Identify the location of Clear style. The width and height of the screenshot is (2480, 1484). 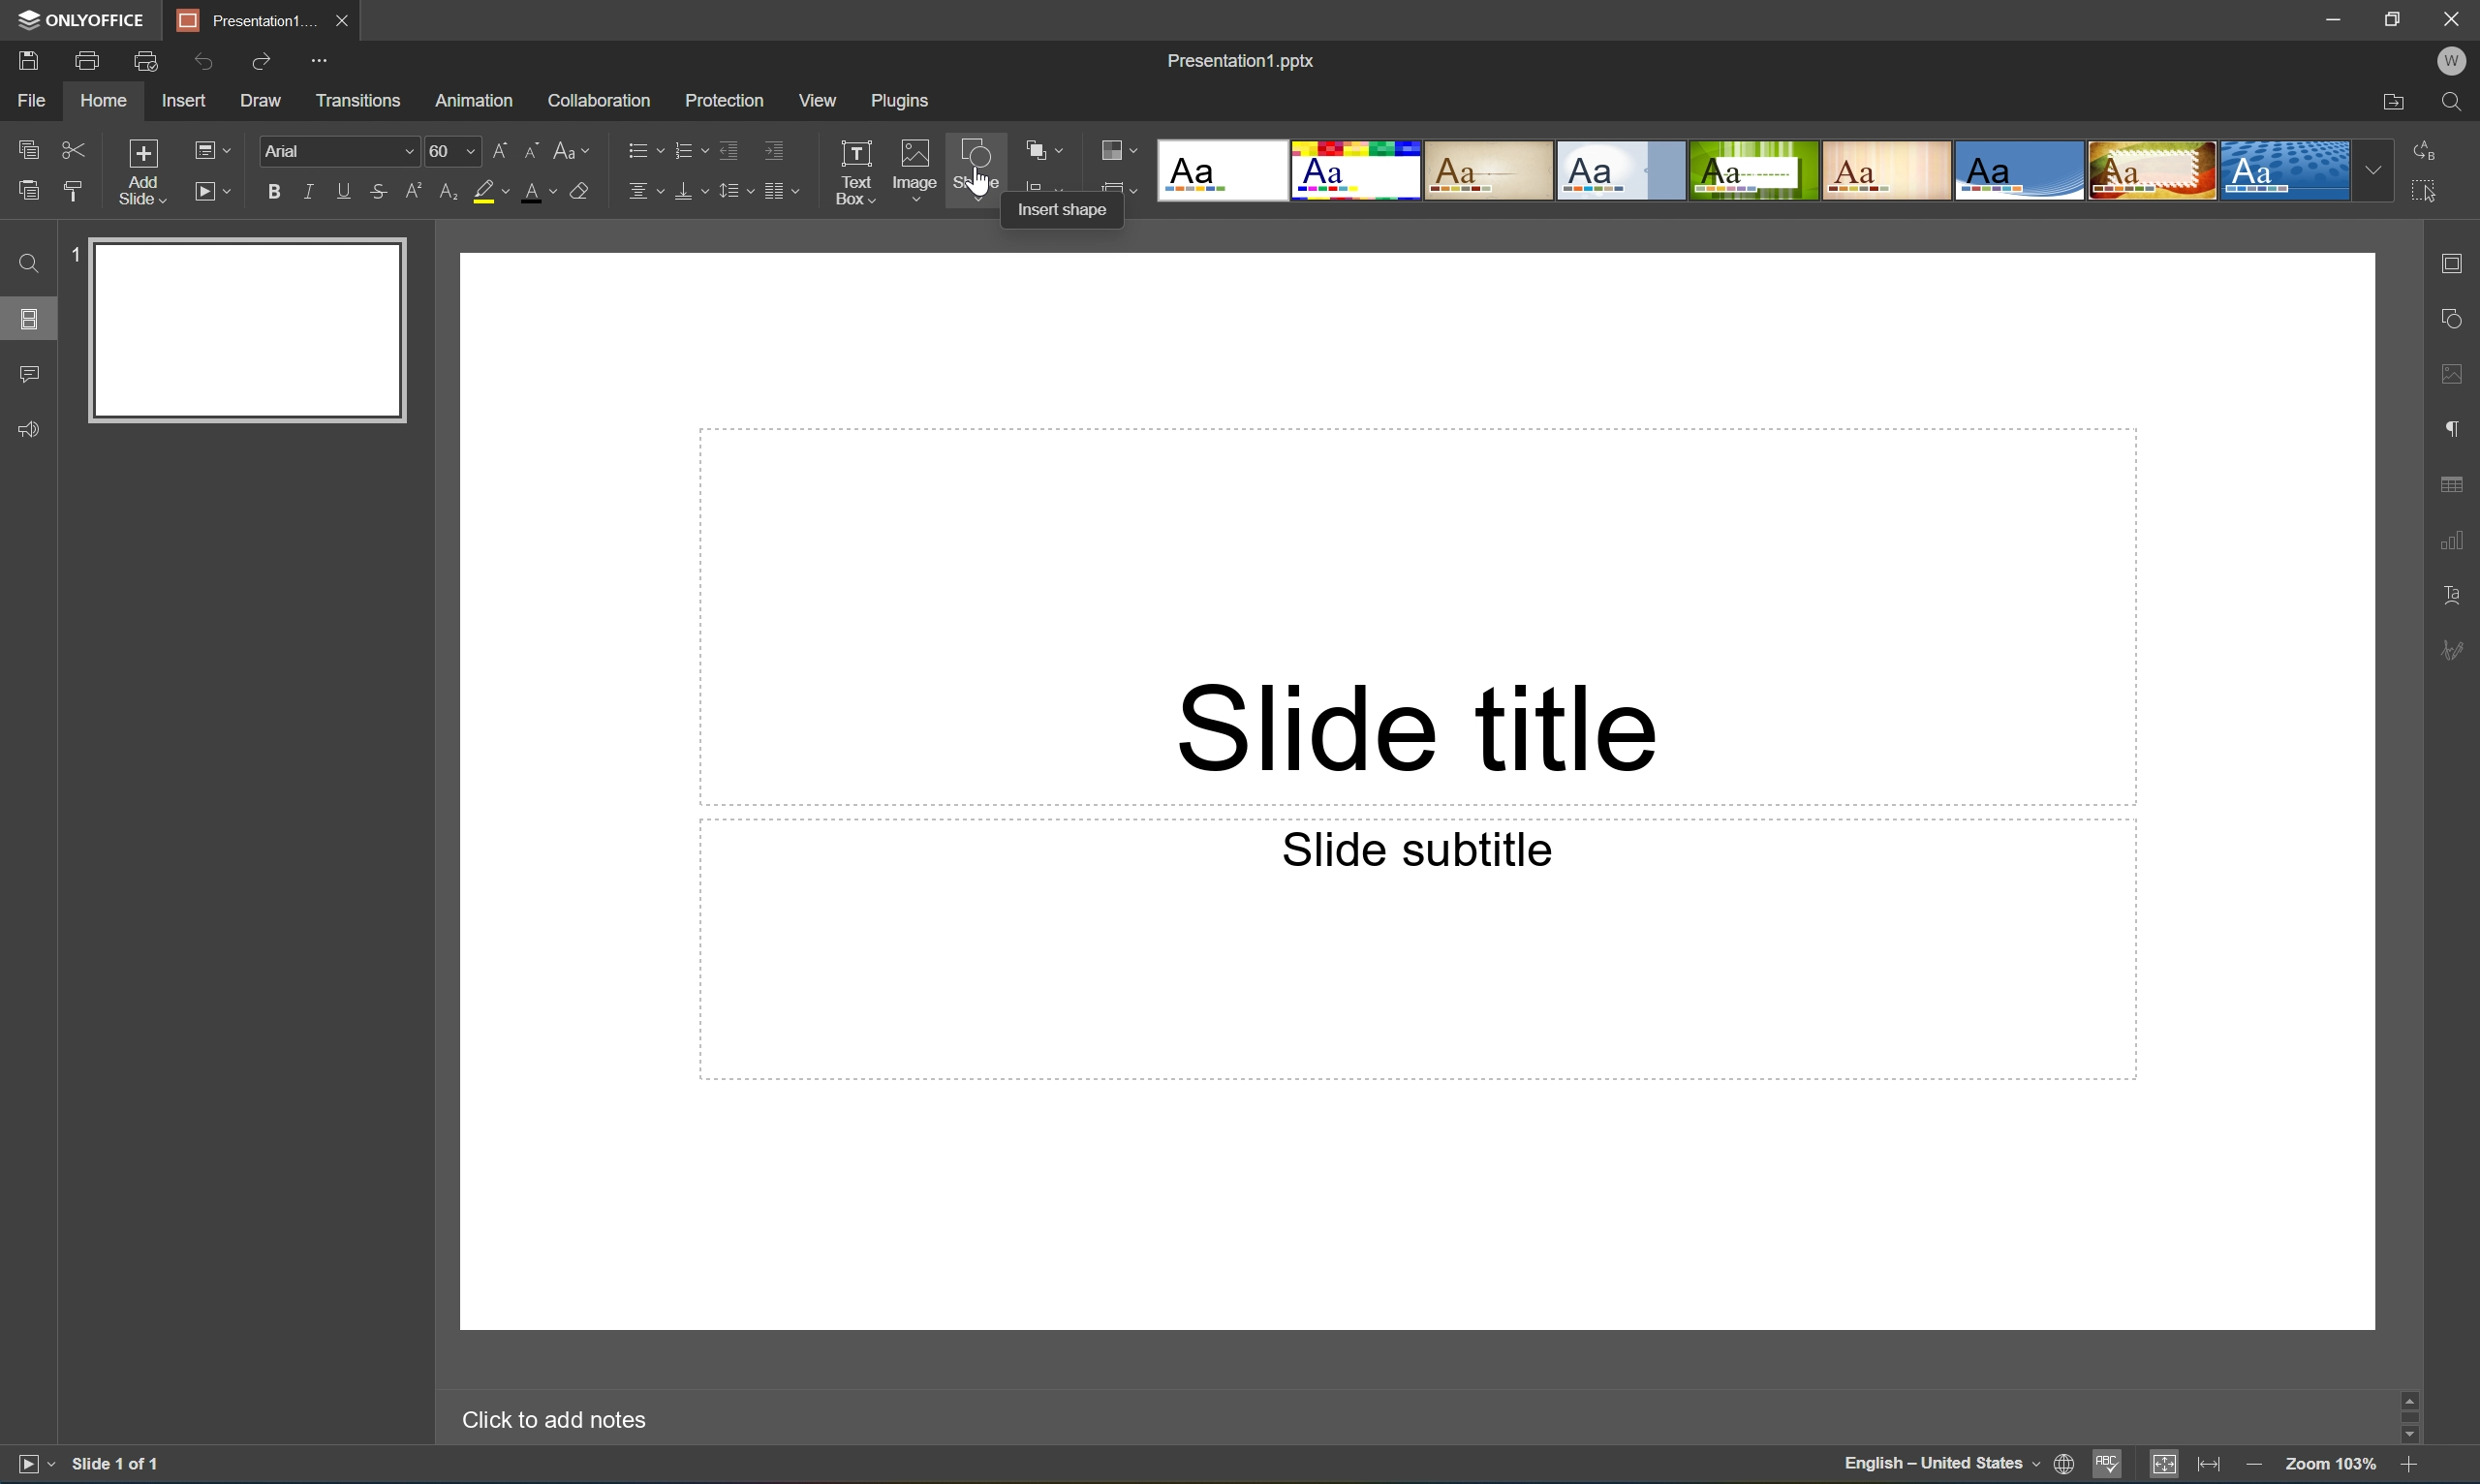
(591, 192).